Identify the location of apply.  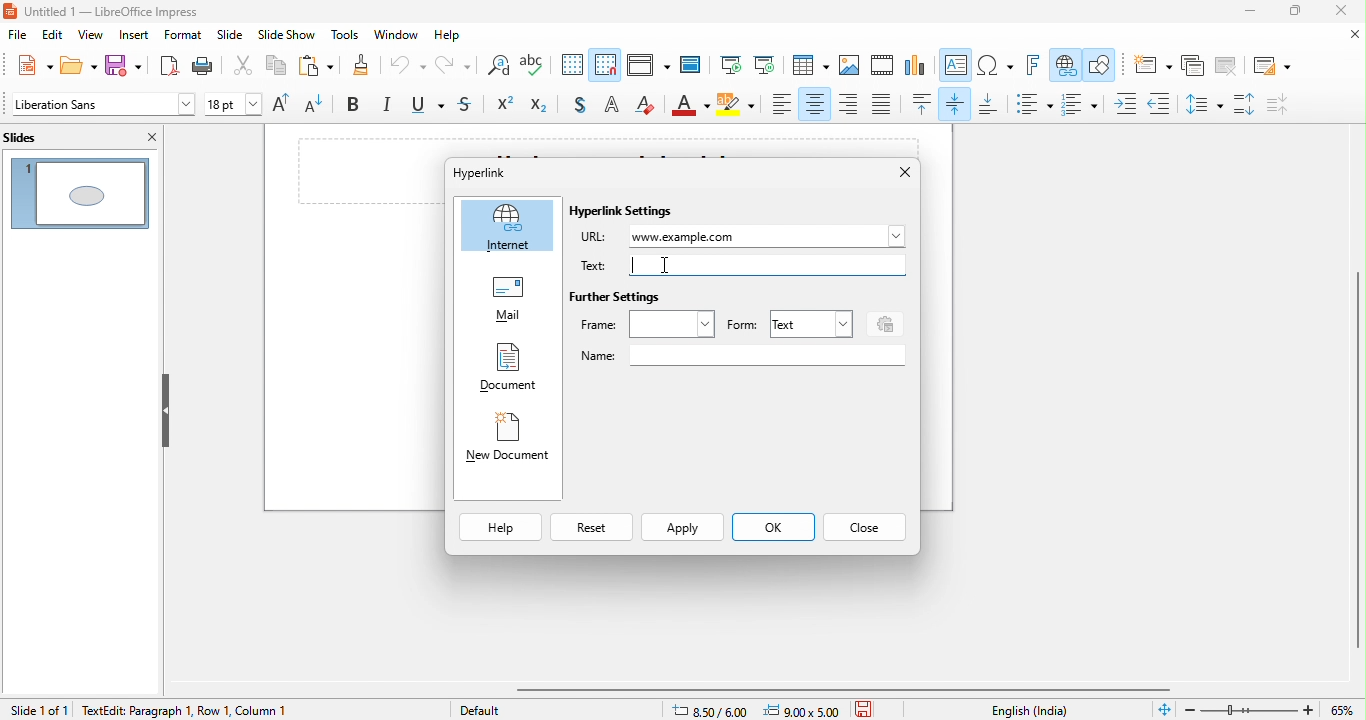
(683, 529).